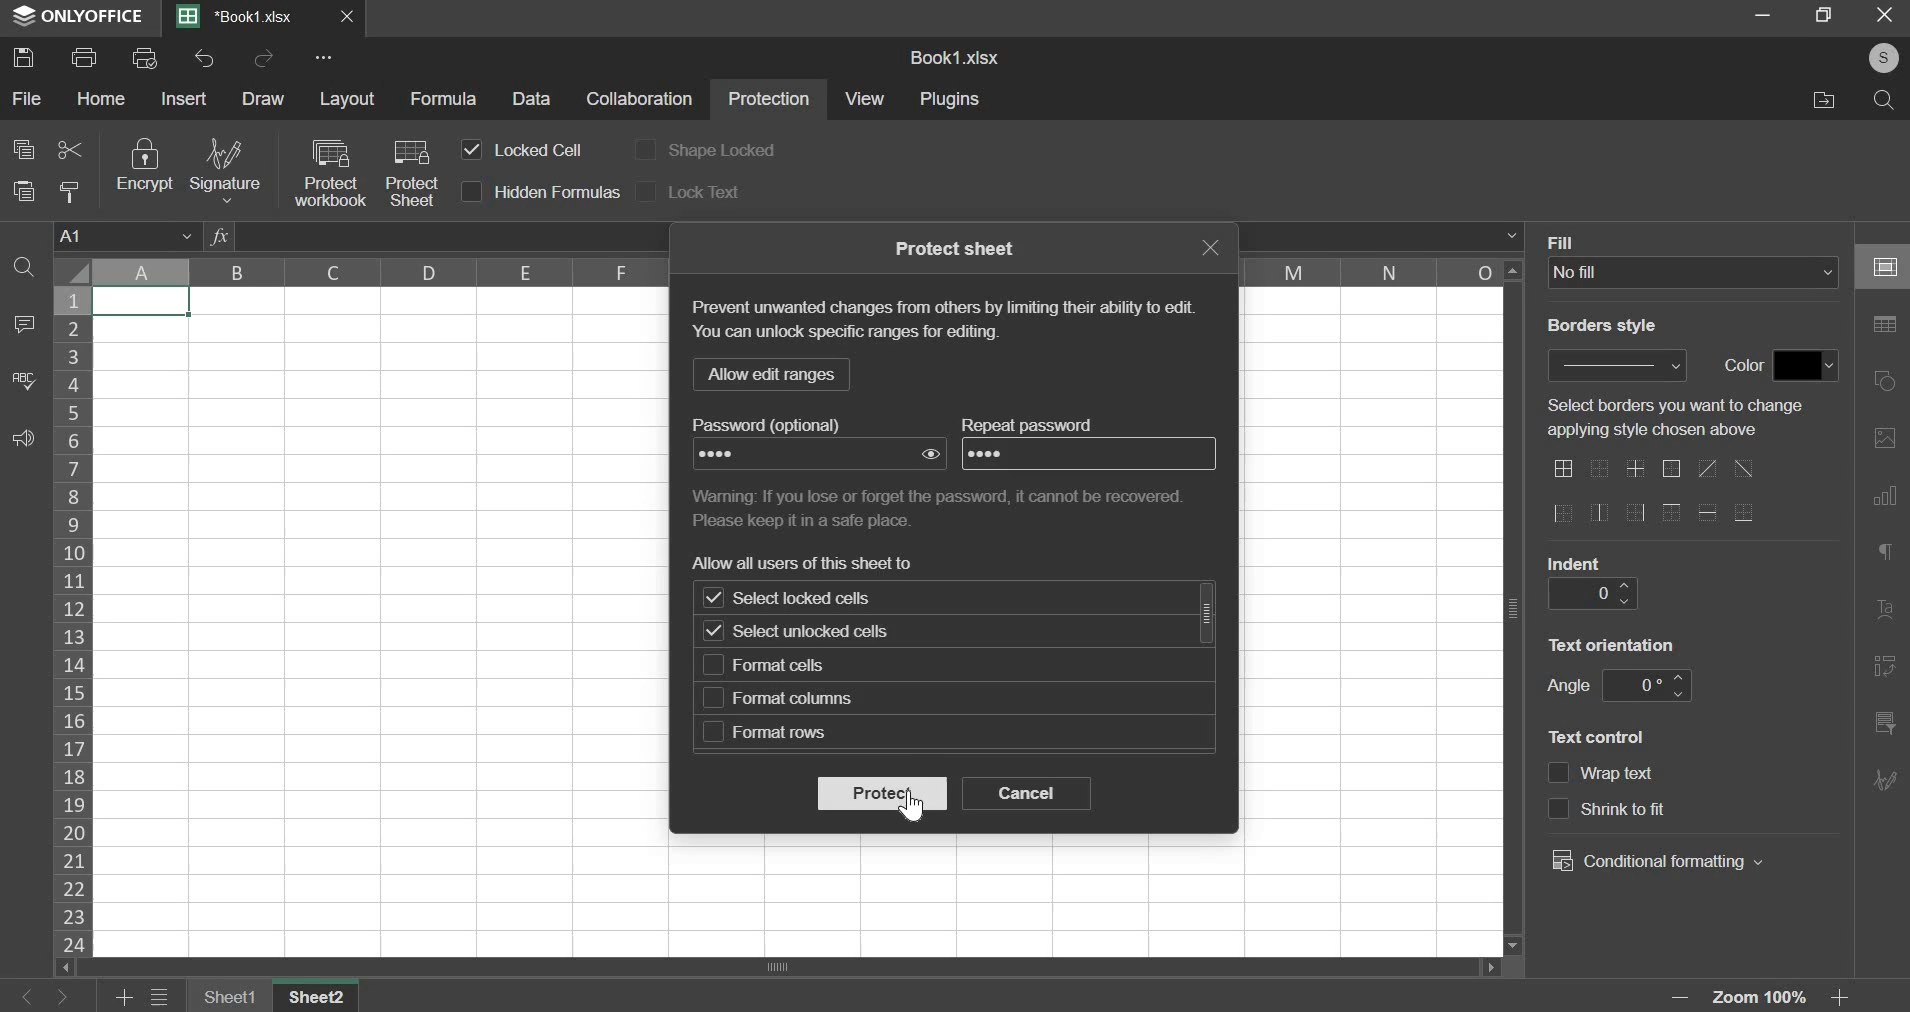 The width and height of the screenshot is (1910, 1012). I want to click on feedback, so click(22, 439).